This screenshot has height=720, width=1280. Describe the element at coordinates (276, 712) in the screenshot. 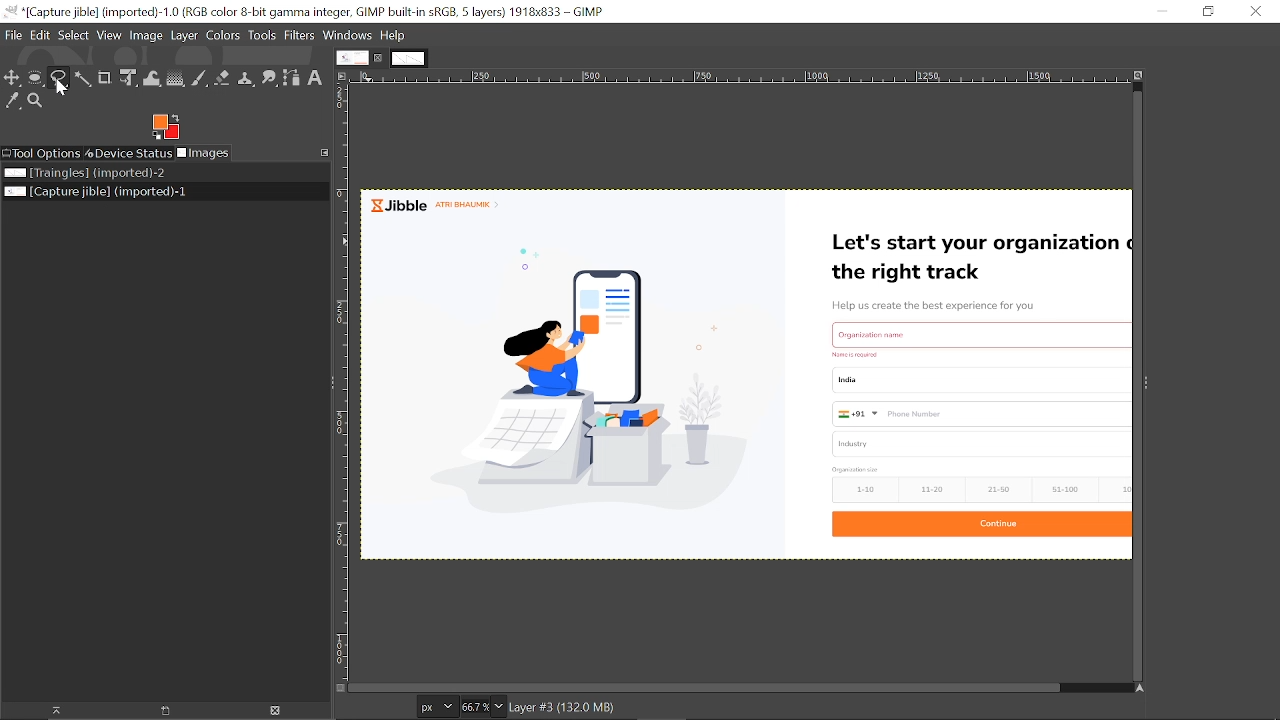

I see `Delete this image` at that location.